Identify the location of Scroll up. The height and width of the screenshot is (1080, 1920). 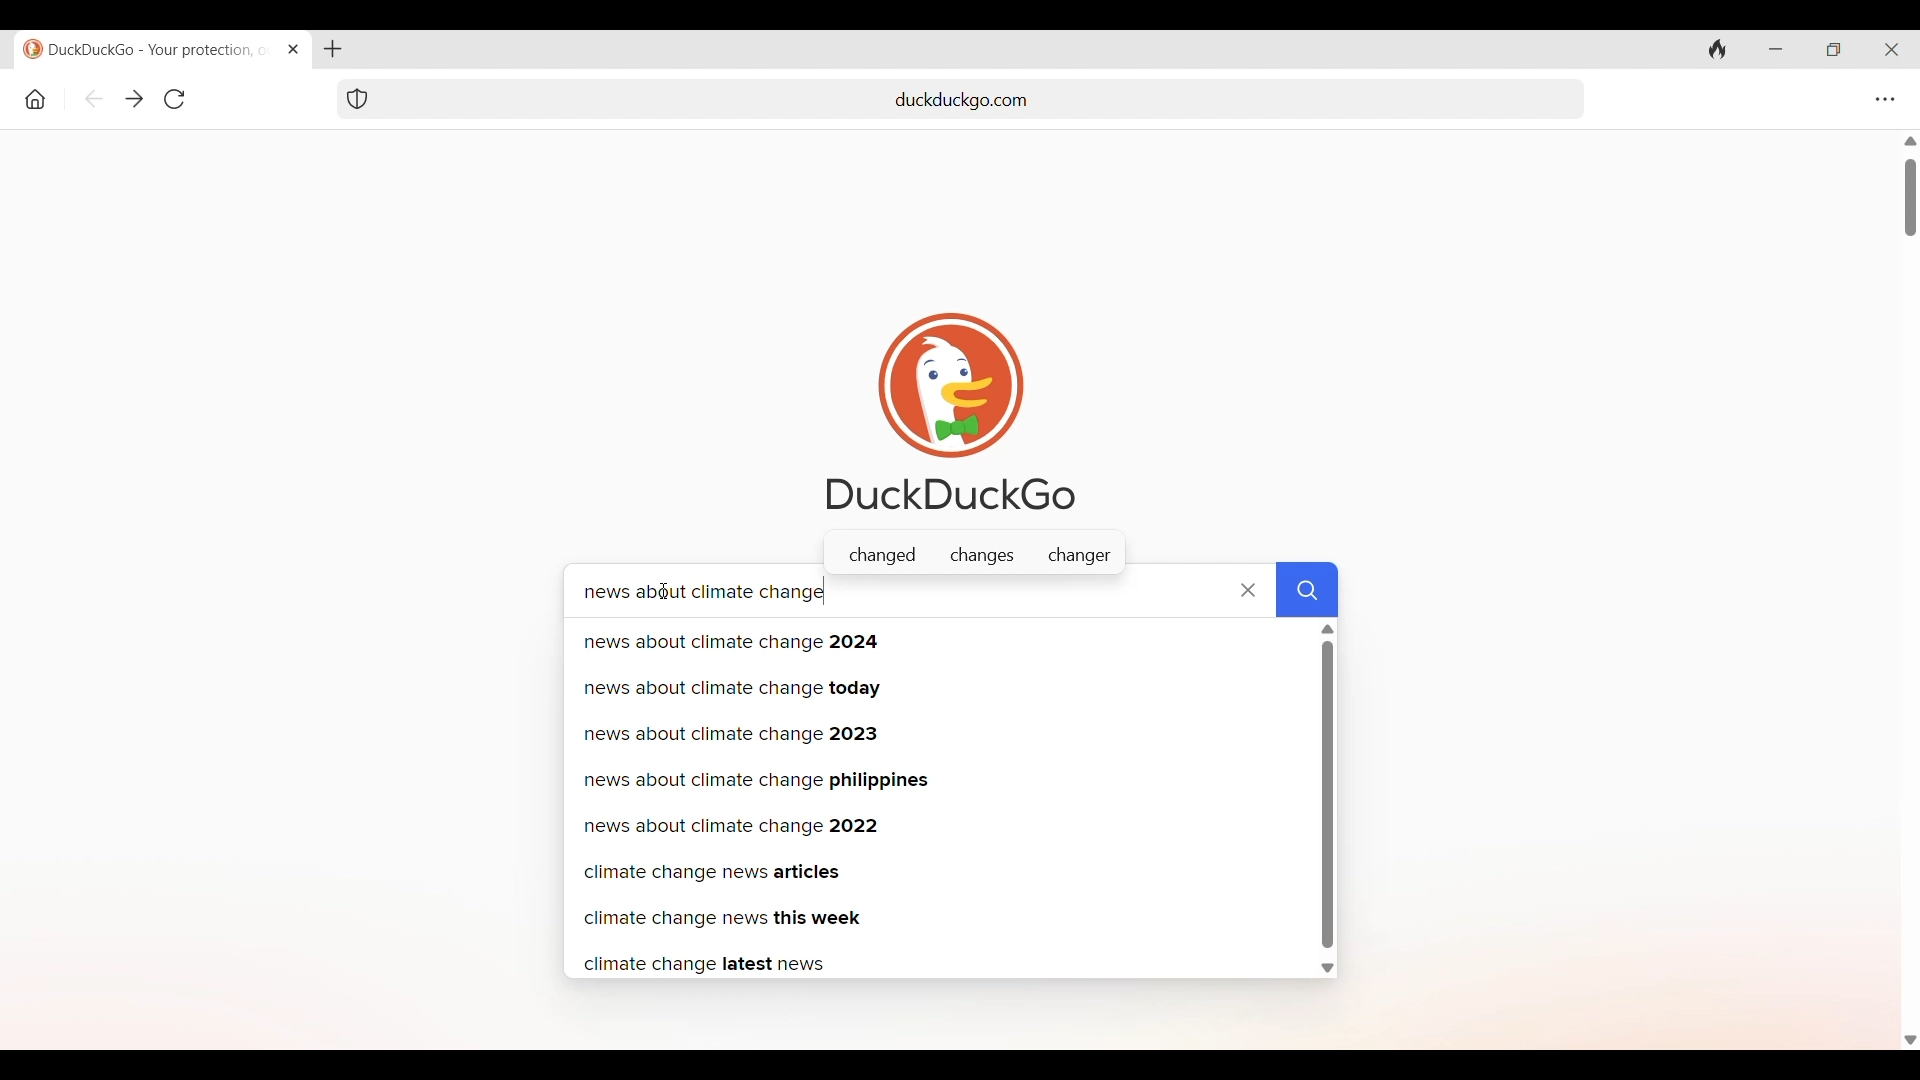
(1908, 140).